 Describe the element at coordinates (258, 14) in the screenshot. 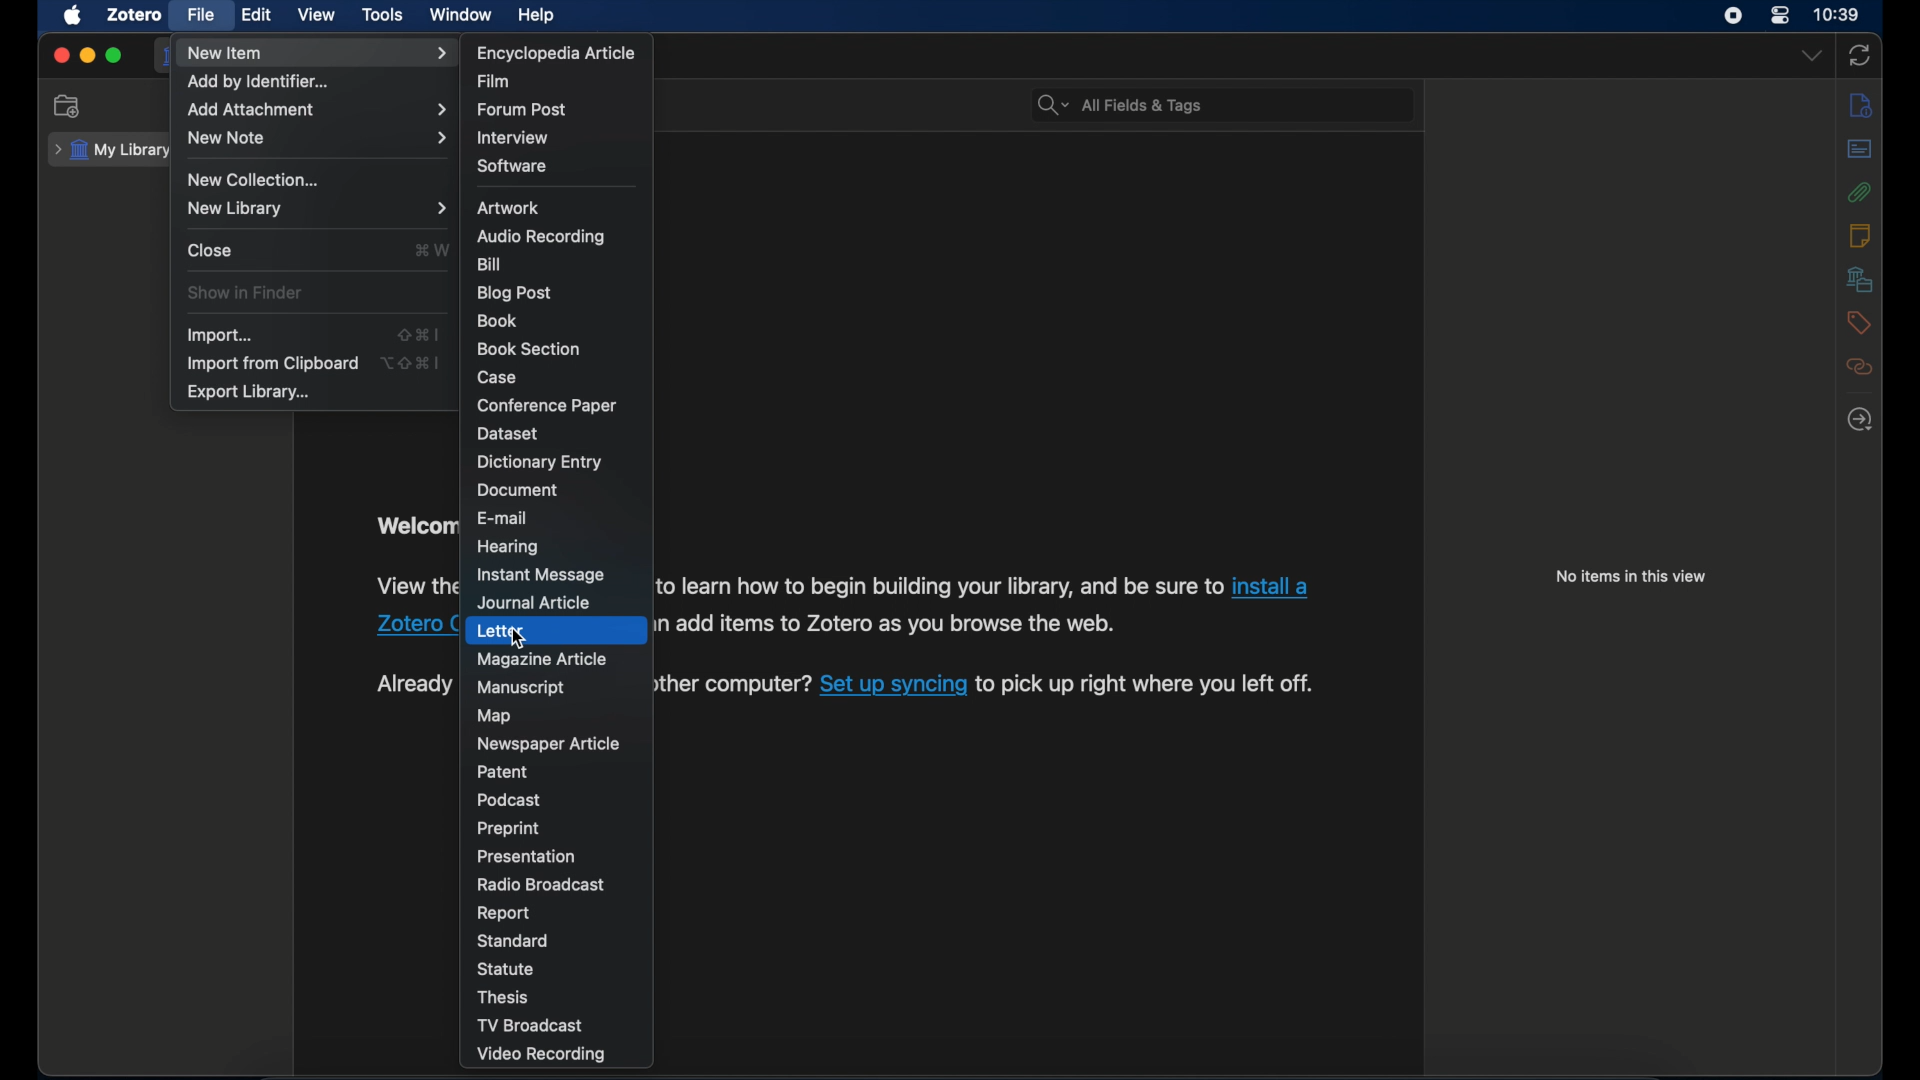

I see `edit` at that location.